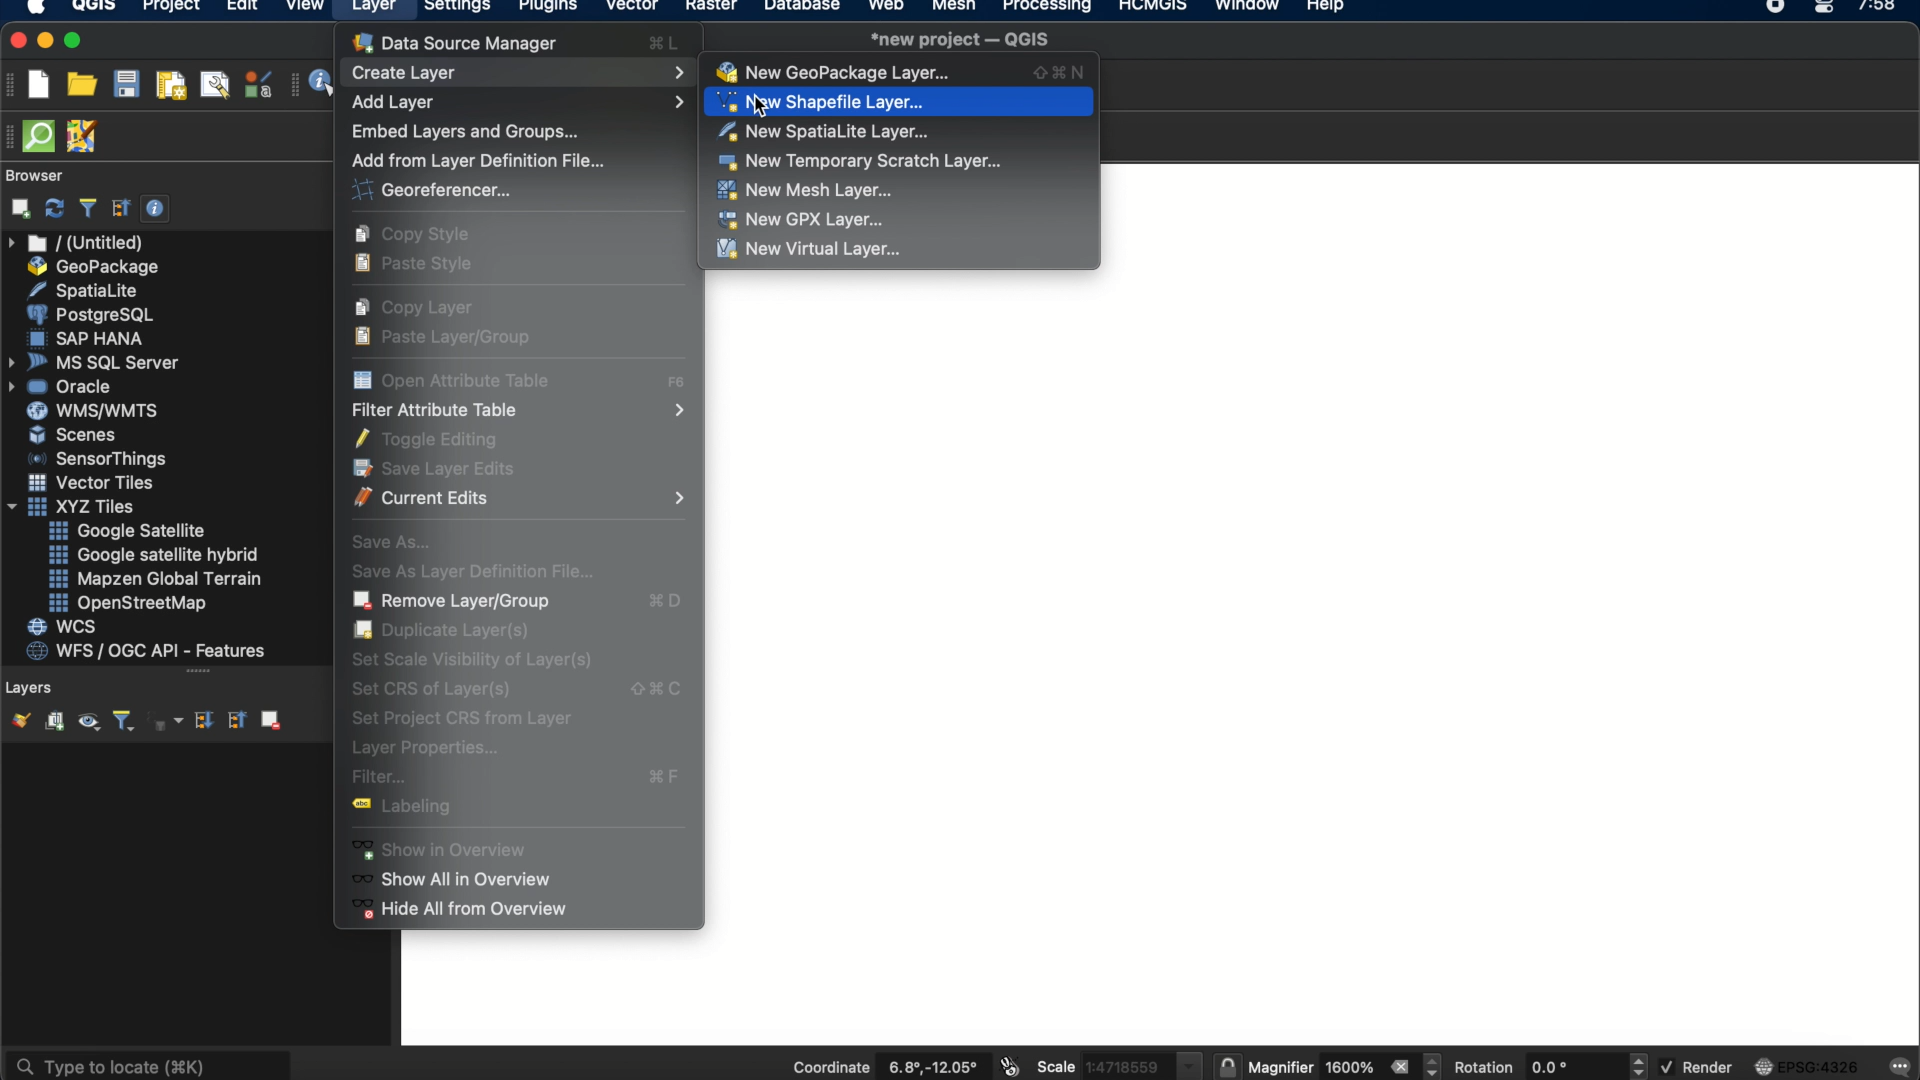 Image resolution: width=1920 pixels, height=1080 pixels. I want to click on recorder icon, so click(1778, 8).